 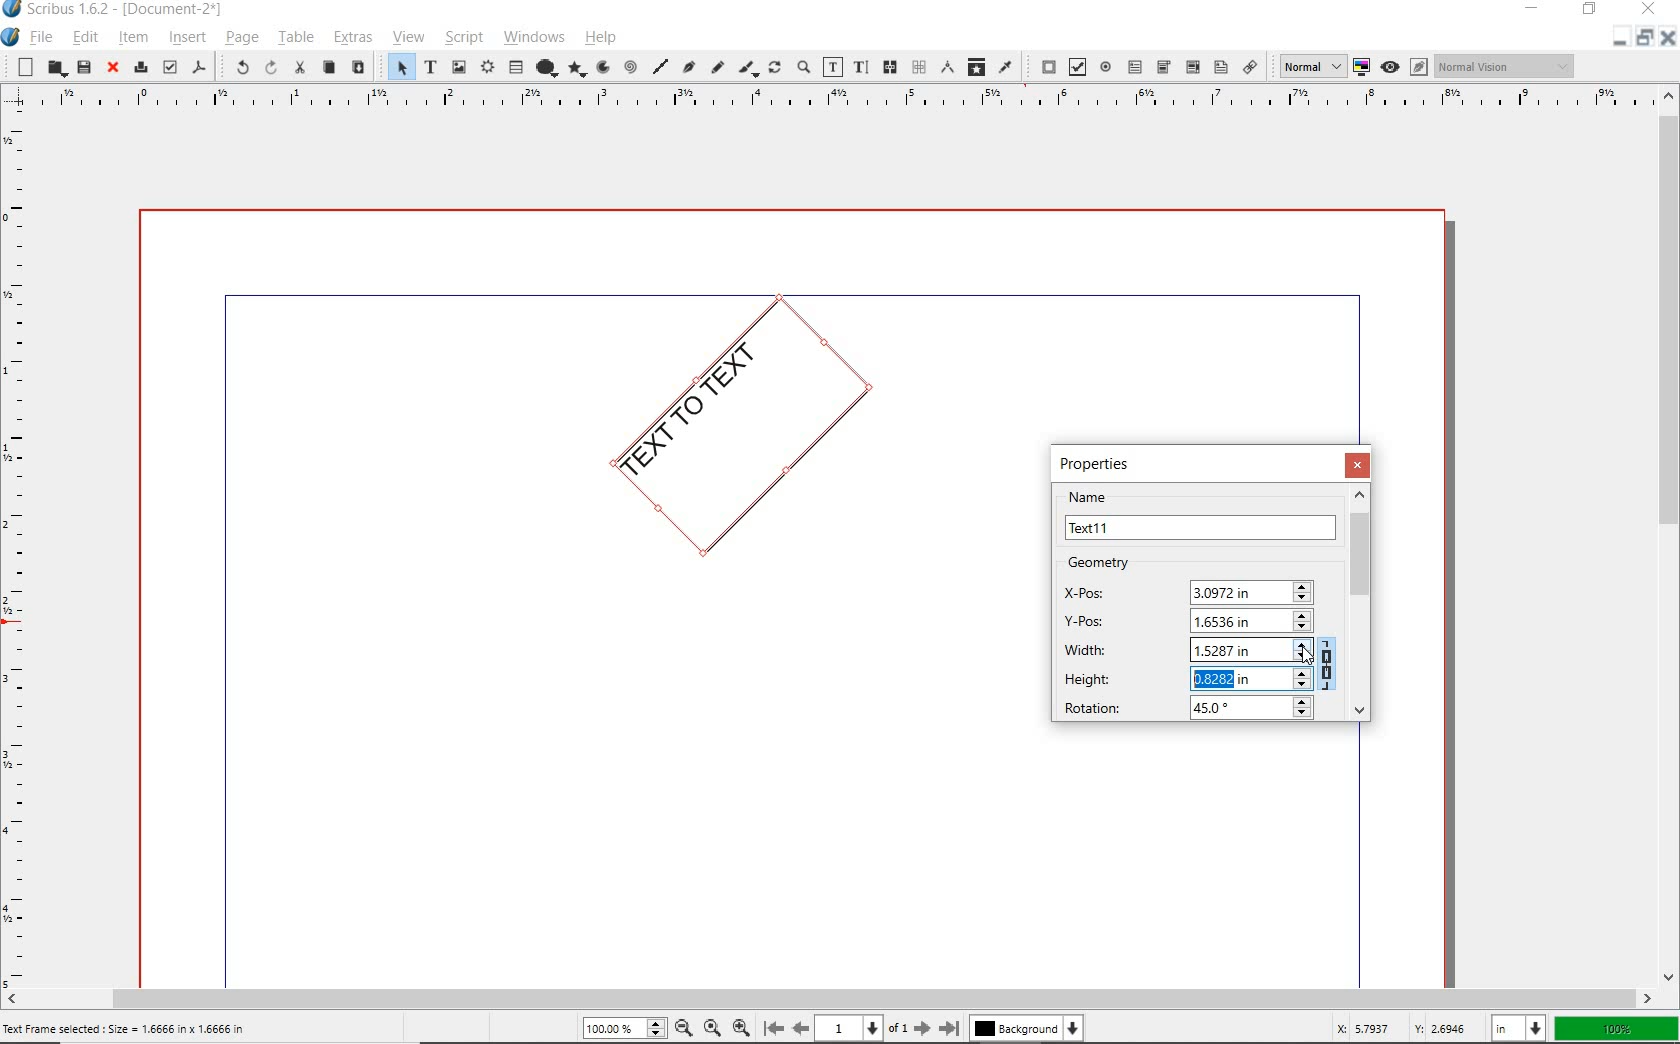 I want to click on WIDTH, so click(x=1186, y=648).